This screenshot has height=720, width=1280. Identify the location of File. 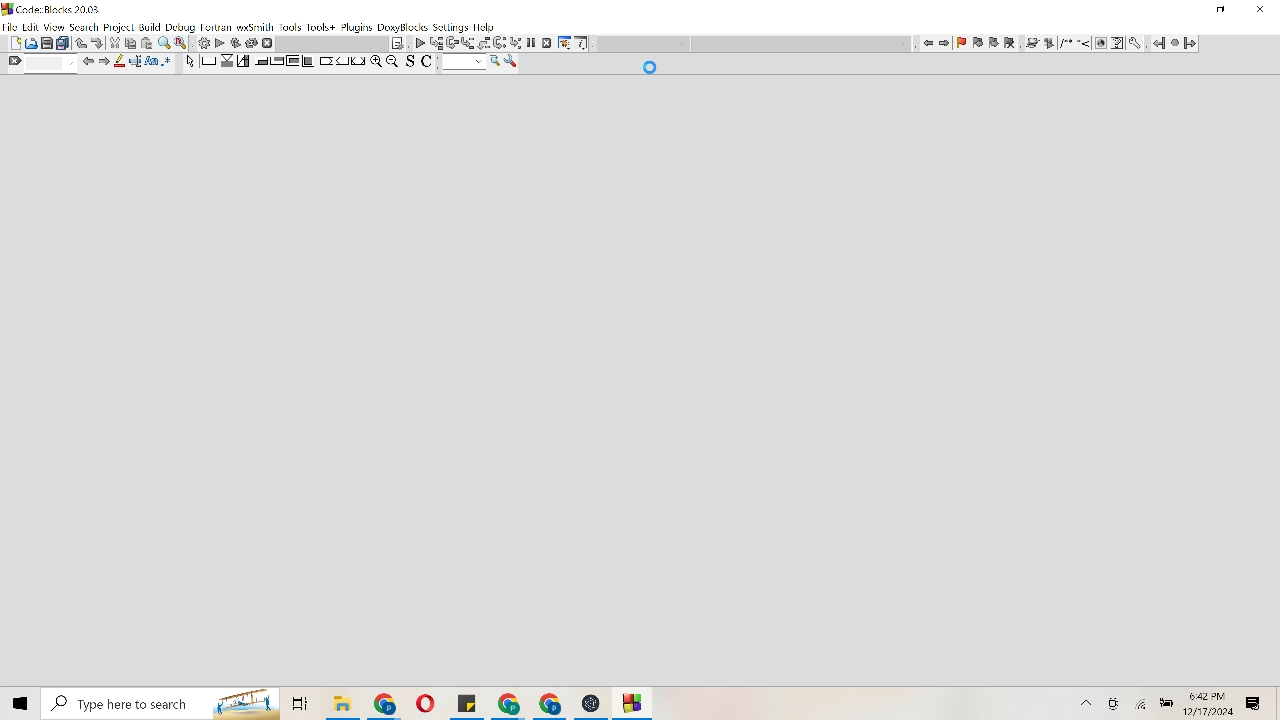
(424, 703).